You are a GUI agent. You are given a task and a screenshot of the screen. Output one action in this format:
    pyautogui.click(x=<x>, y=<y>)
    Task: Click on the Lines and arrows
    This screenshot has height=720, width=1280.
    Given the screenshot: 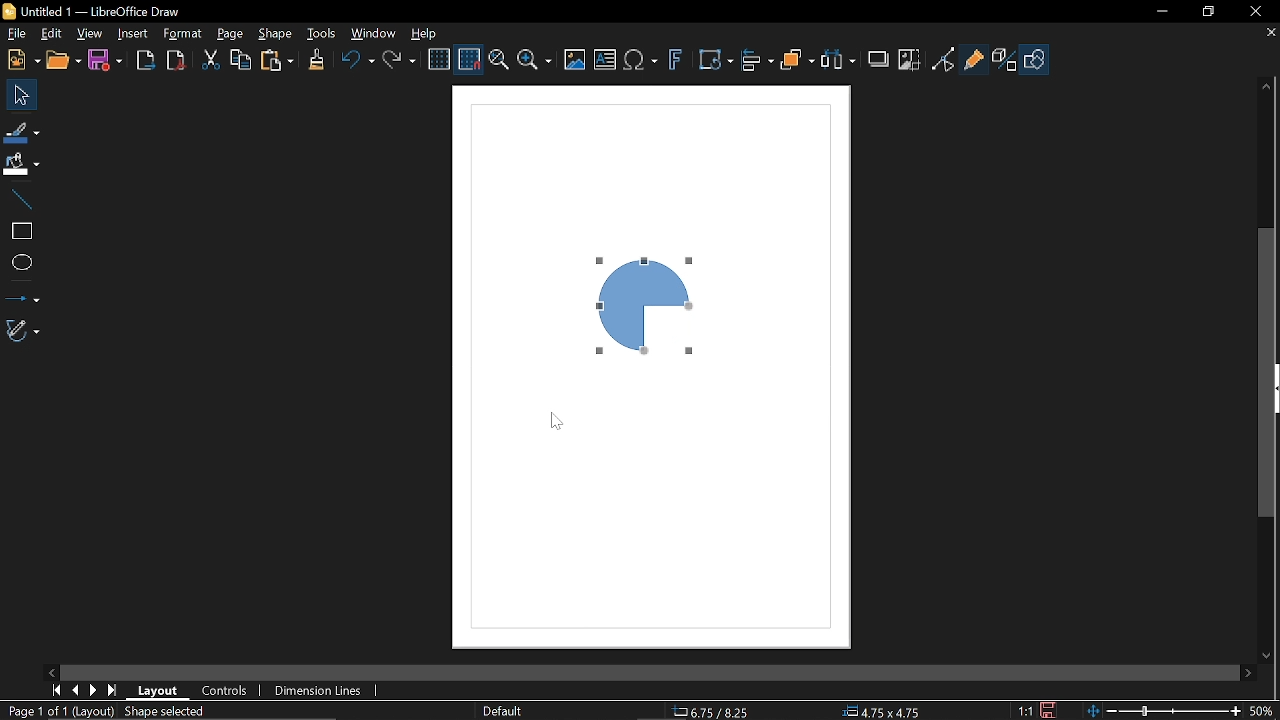 What is the action you would take?
    pyautogui.click(x=22, y=295)
    